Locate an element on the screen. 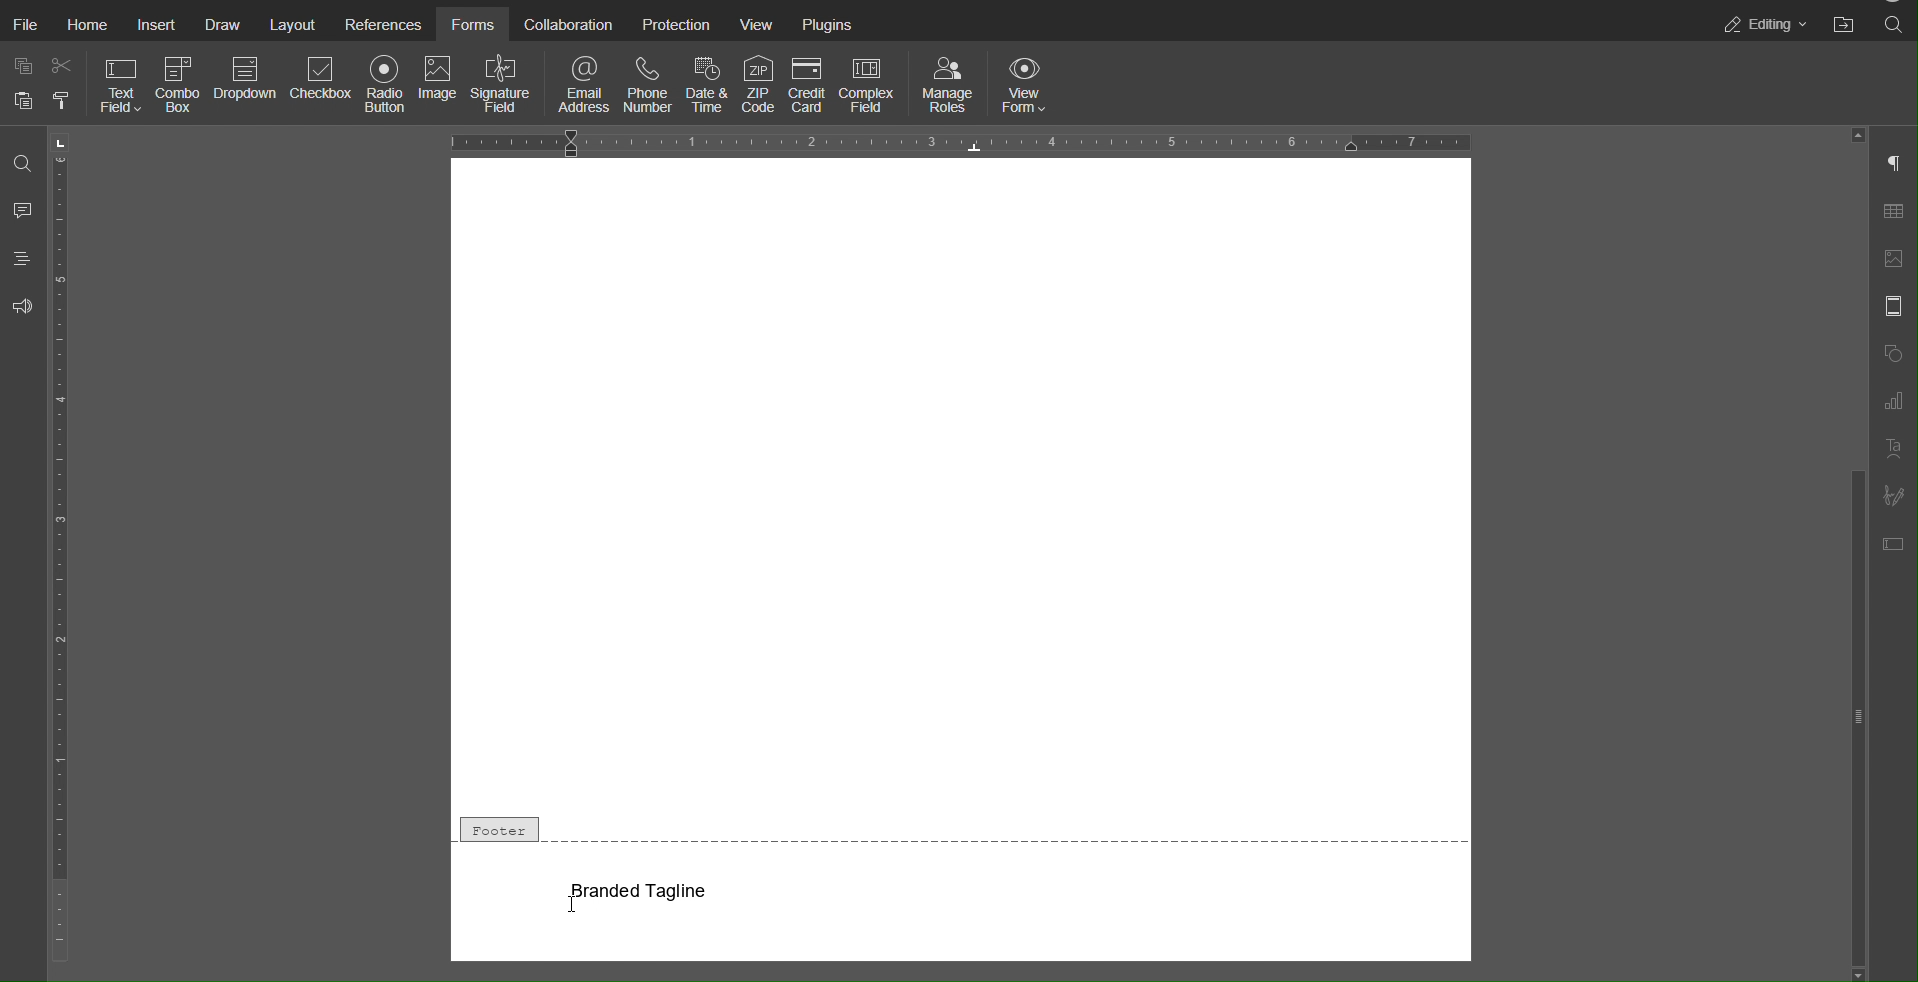  Plugins is located at coordinates (830, 22).